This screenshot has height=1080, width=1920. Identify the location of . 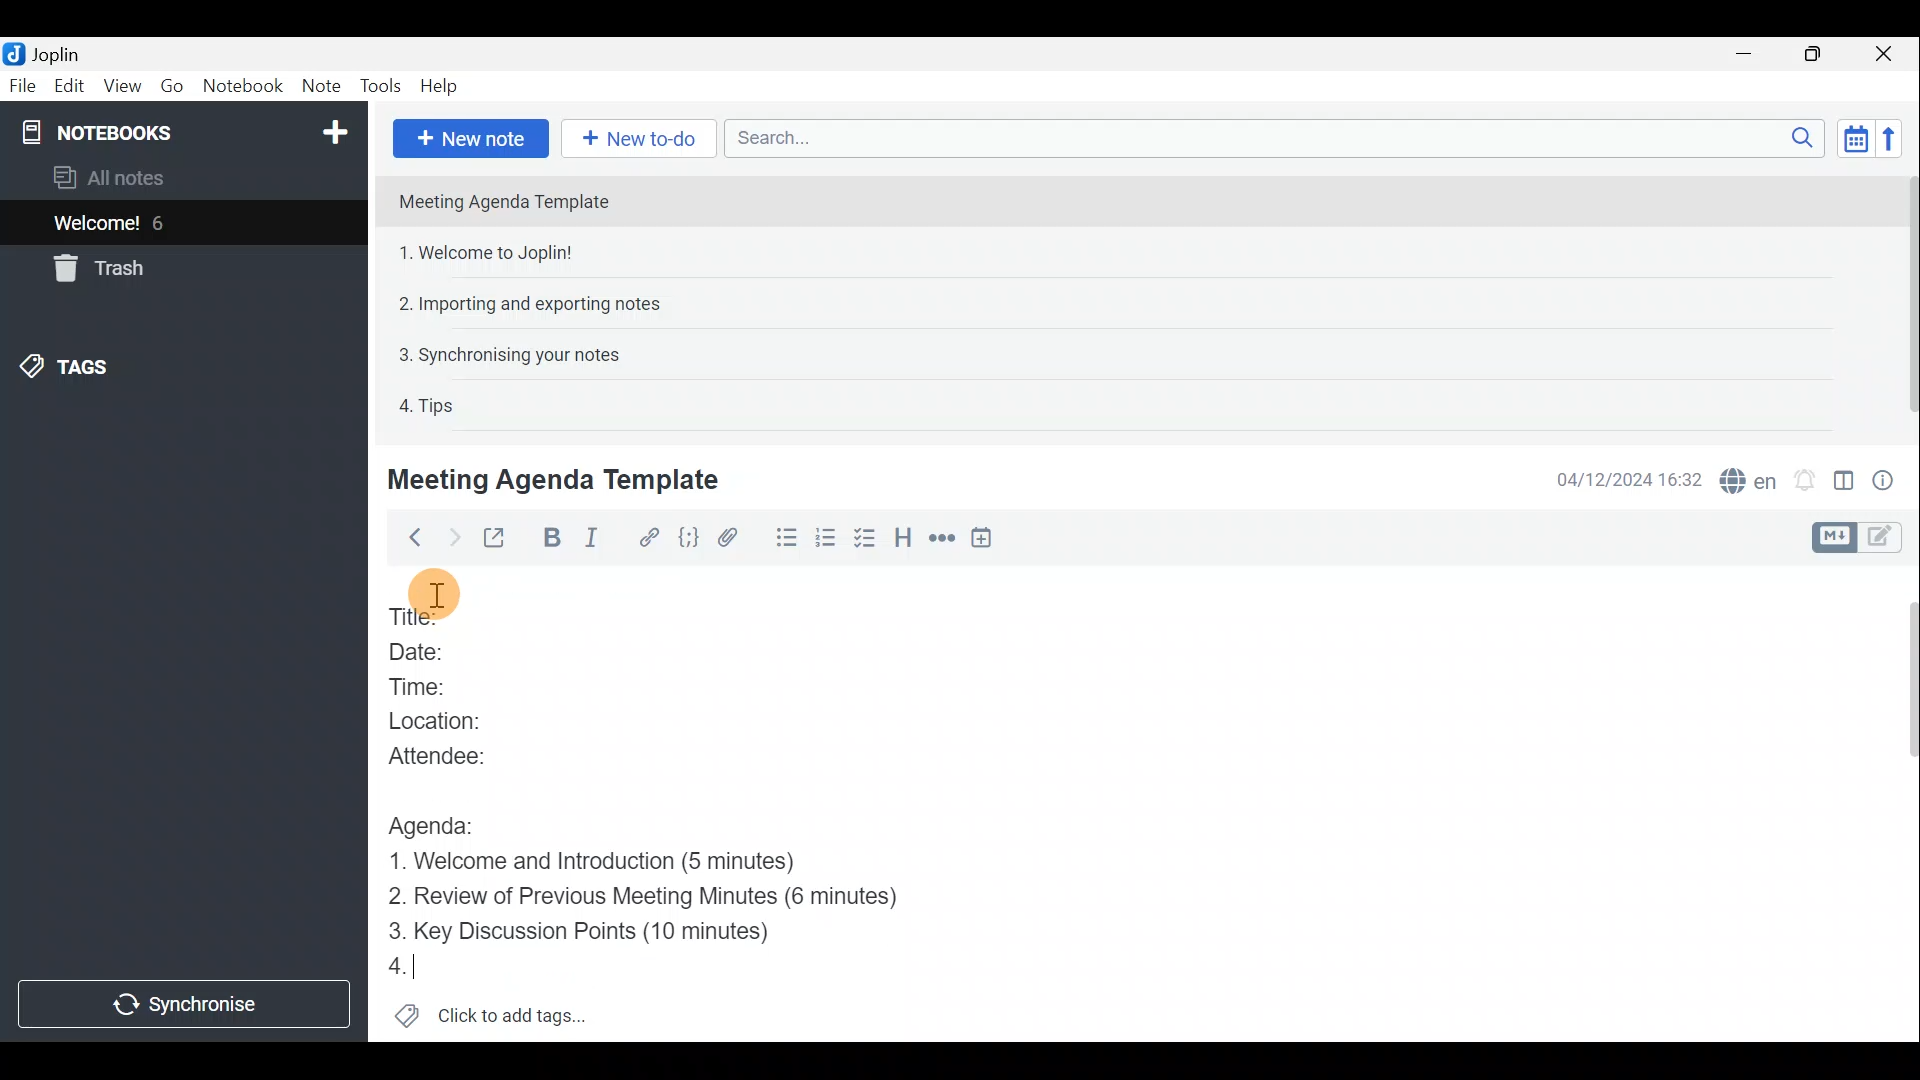
(441, 593).